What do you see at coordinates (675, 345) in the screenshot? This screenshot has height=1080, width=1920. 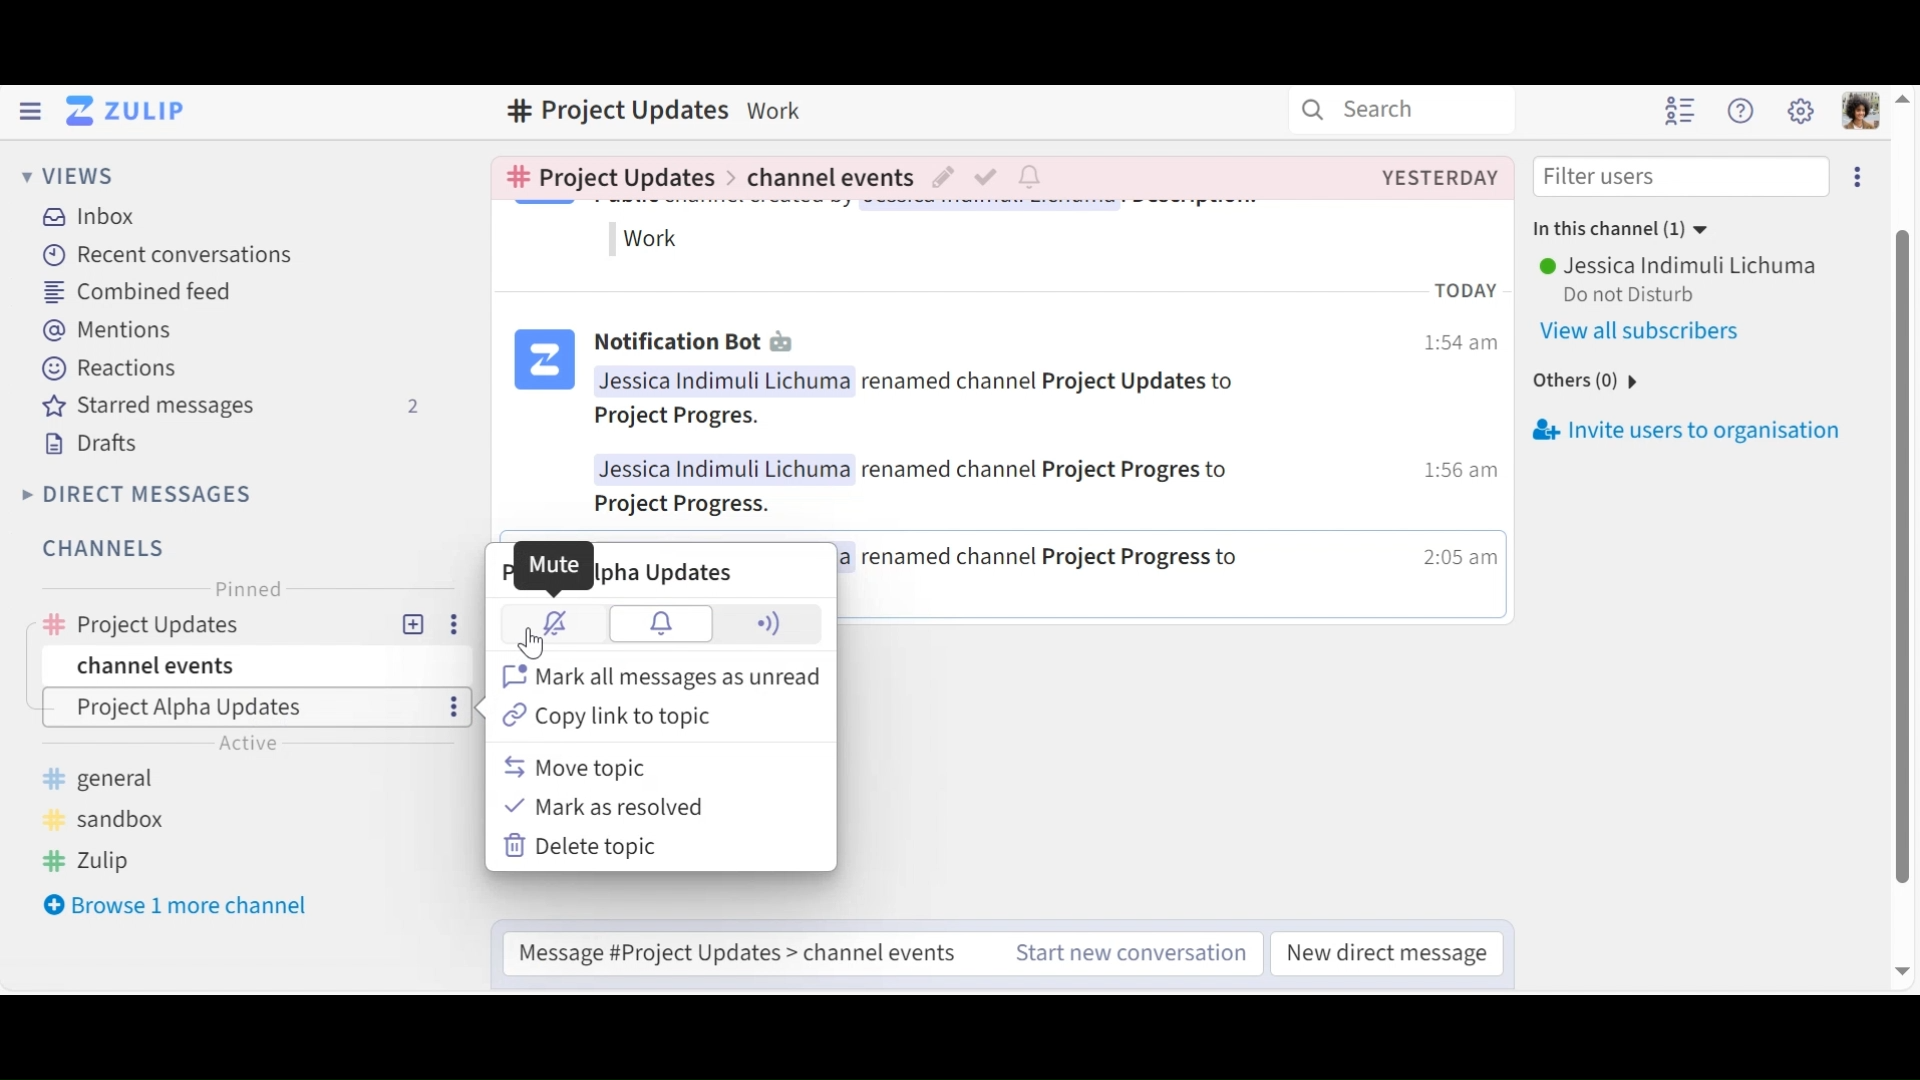 I see `Notification Bot` at bounding box center [675, 345].